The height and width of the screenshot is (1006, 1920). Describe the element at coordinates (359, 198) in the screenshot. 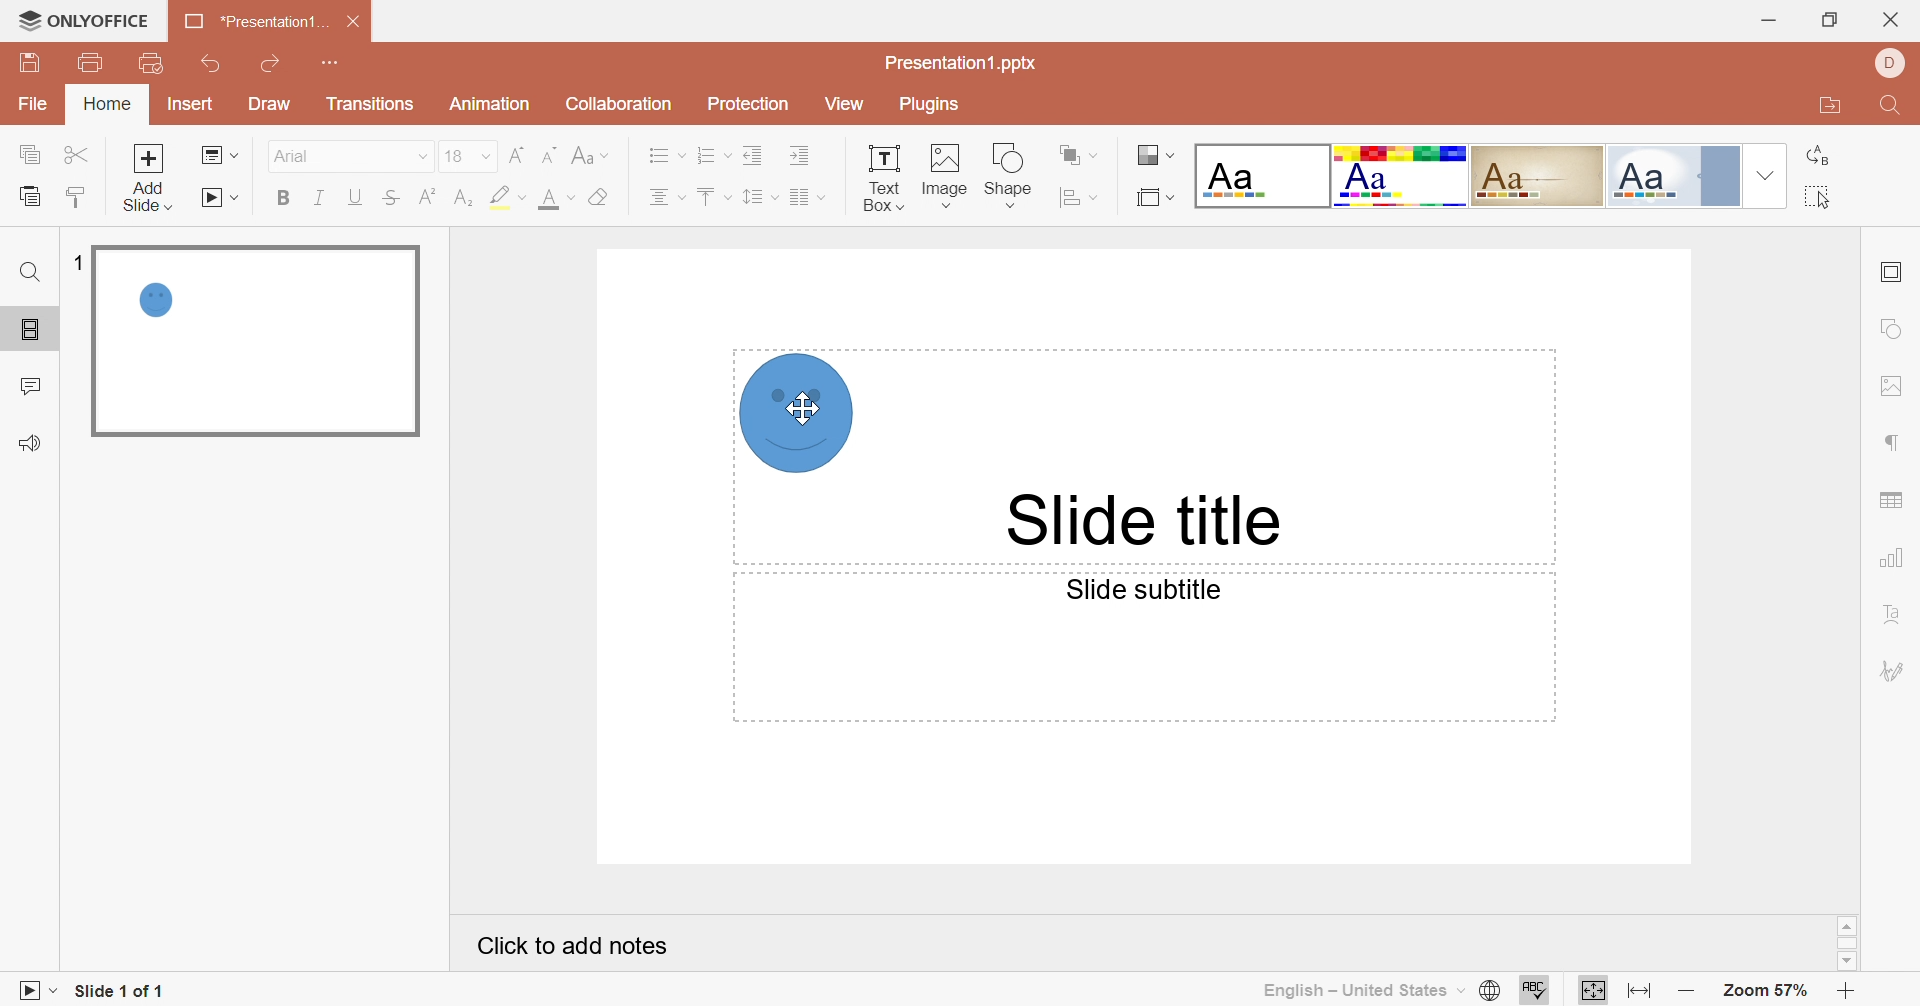

I see `Underline` at that location.